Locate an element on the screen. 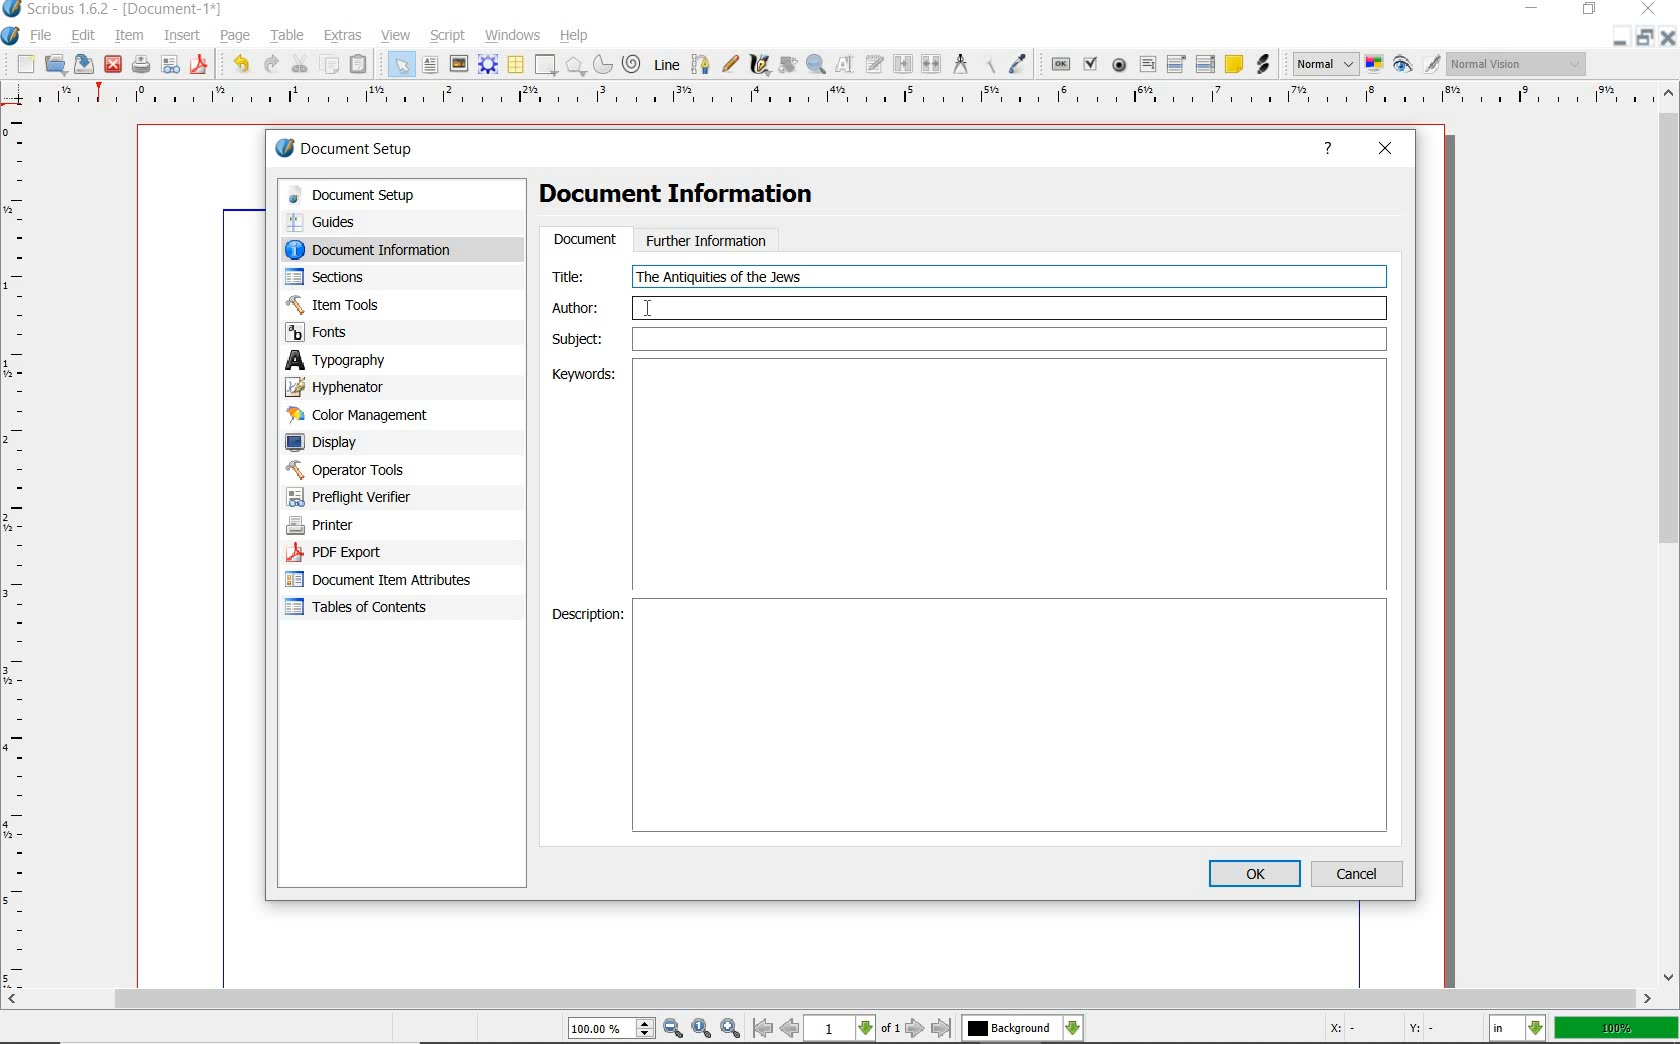 Image resolution: width=1680 pixels, height=1044 pixels. copy item properties is located at coordinates (987, 65).